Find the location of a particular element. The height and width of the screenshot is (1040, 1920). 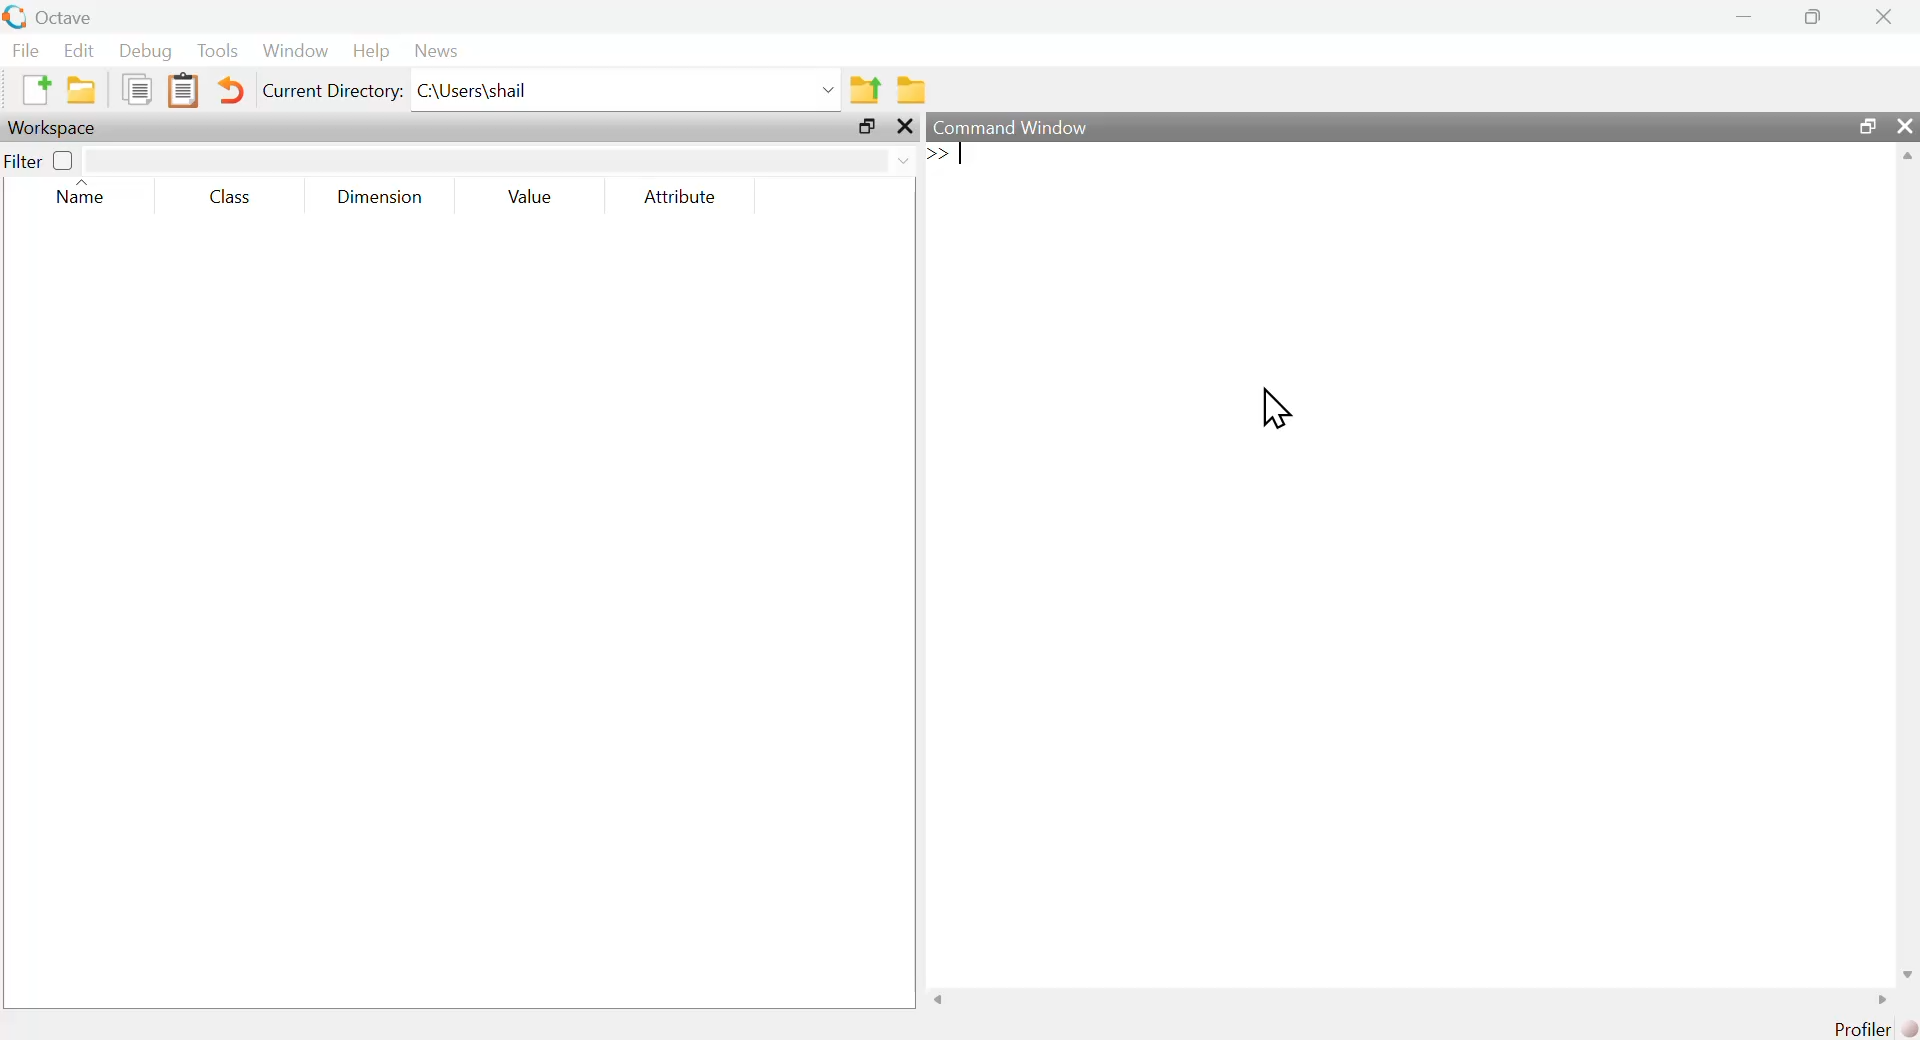

scroll down is located at coordinates (1902, 973).